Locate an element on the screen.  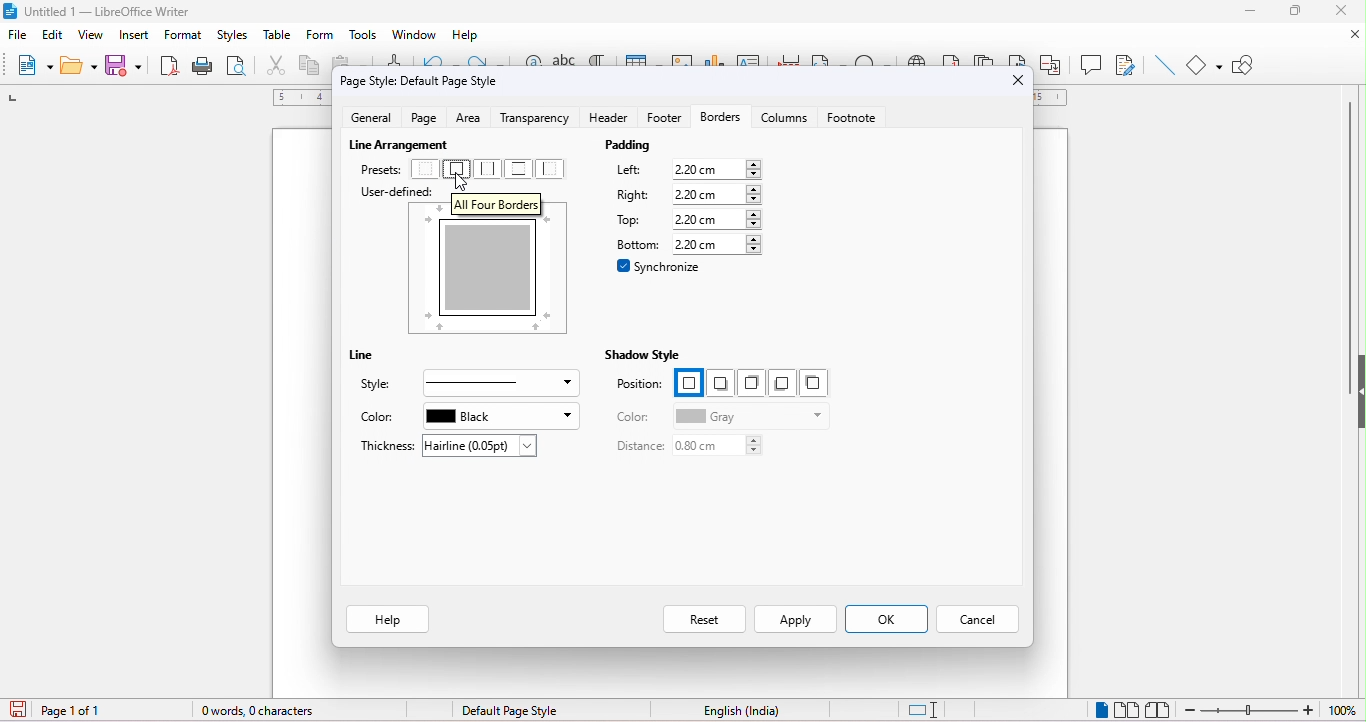
standard selection is located at coordinates (924, 707).